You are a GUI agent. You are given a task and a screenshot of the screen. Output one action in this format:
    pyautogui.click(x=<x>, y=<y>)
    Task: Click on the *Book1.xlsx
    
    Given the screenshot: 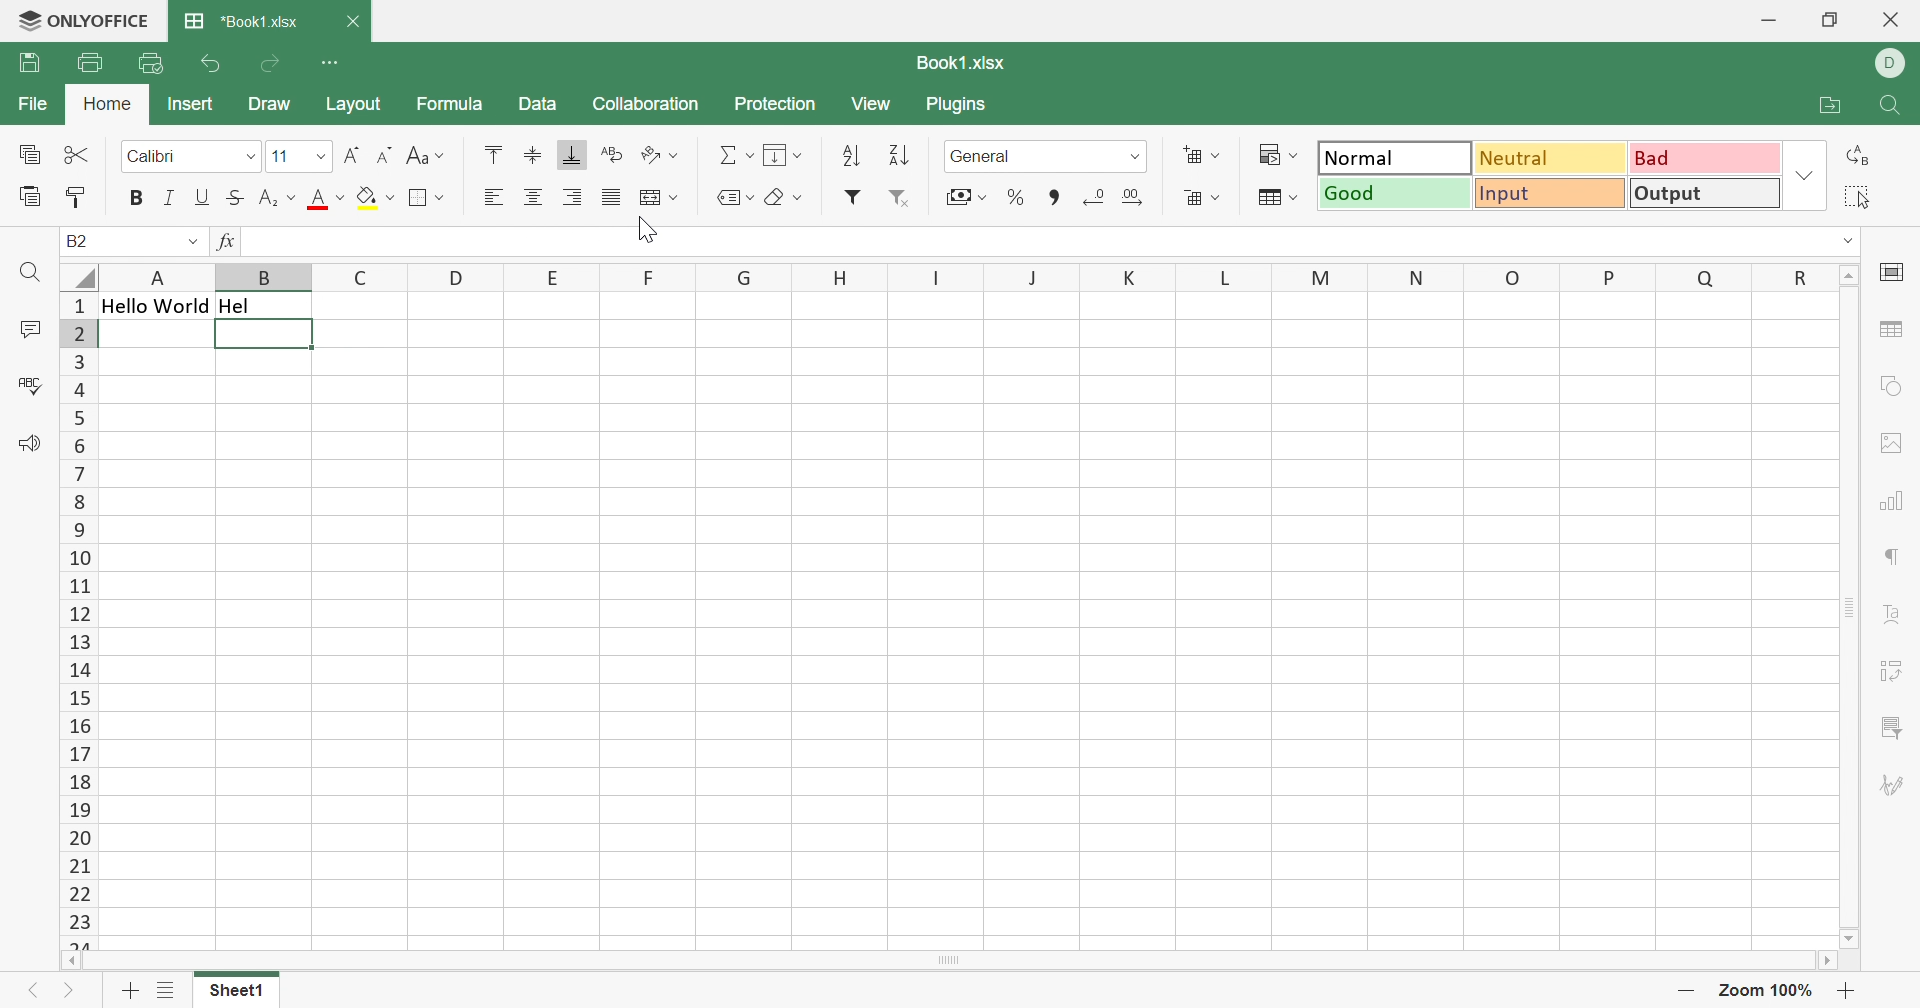 What is the action you would take?
    pyautogui.click(x=244, y=21)
    